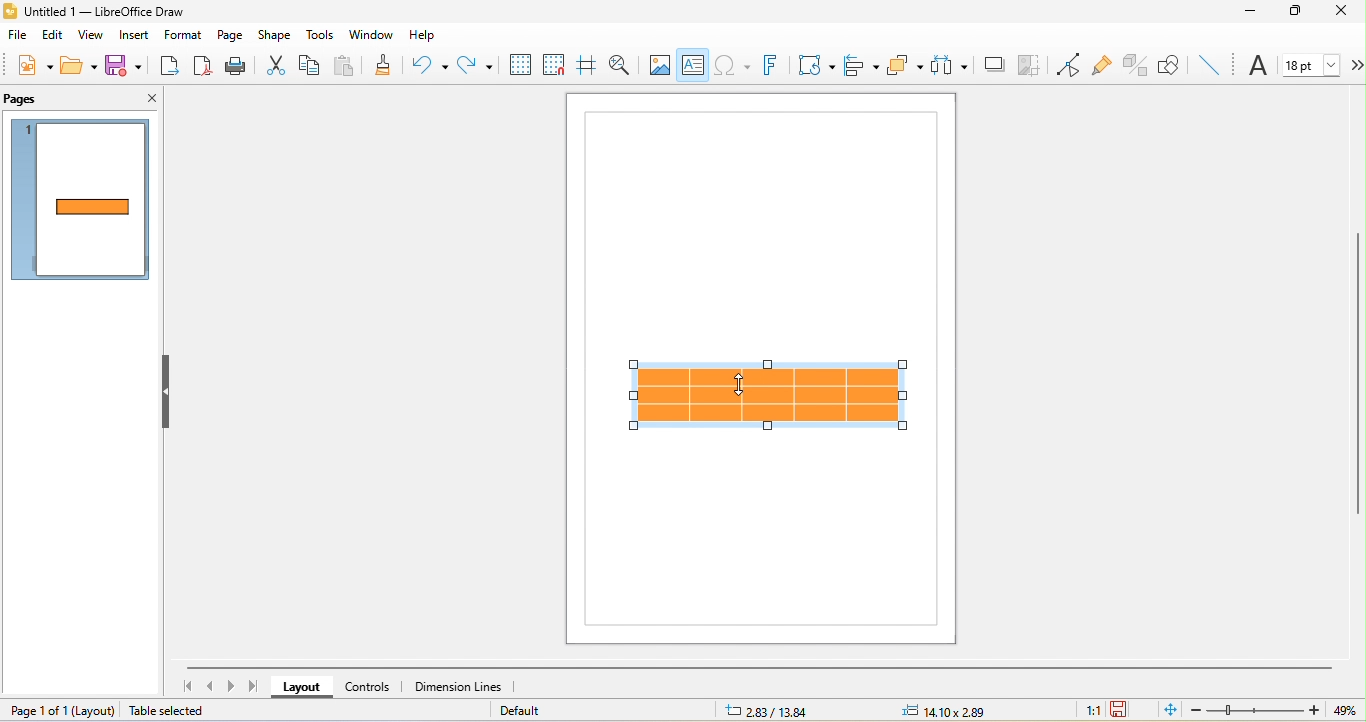 This screenshot has height=722, width=1366. Describe the element at coordinates (1312, 65) in the screenshot. I see `font size` at that location.